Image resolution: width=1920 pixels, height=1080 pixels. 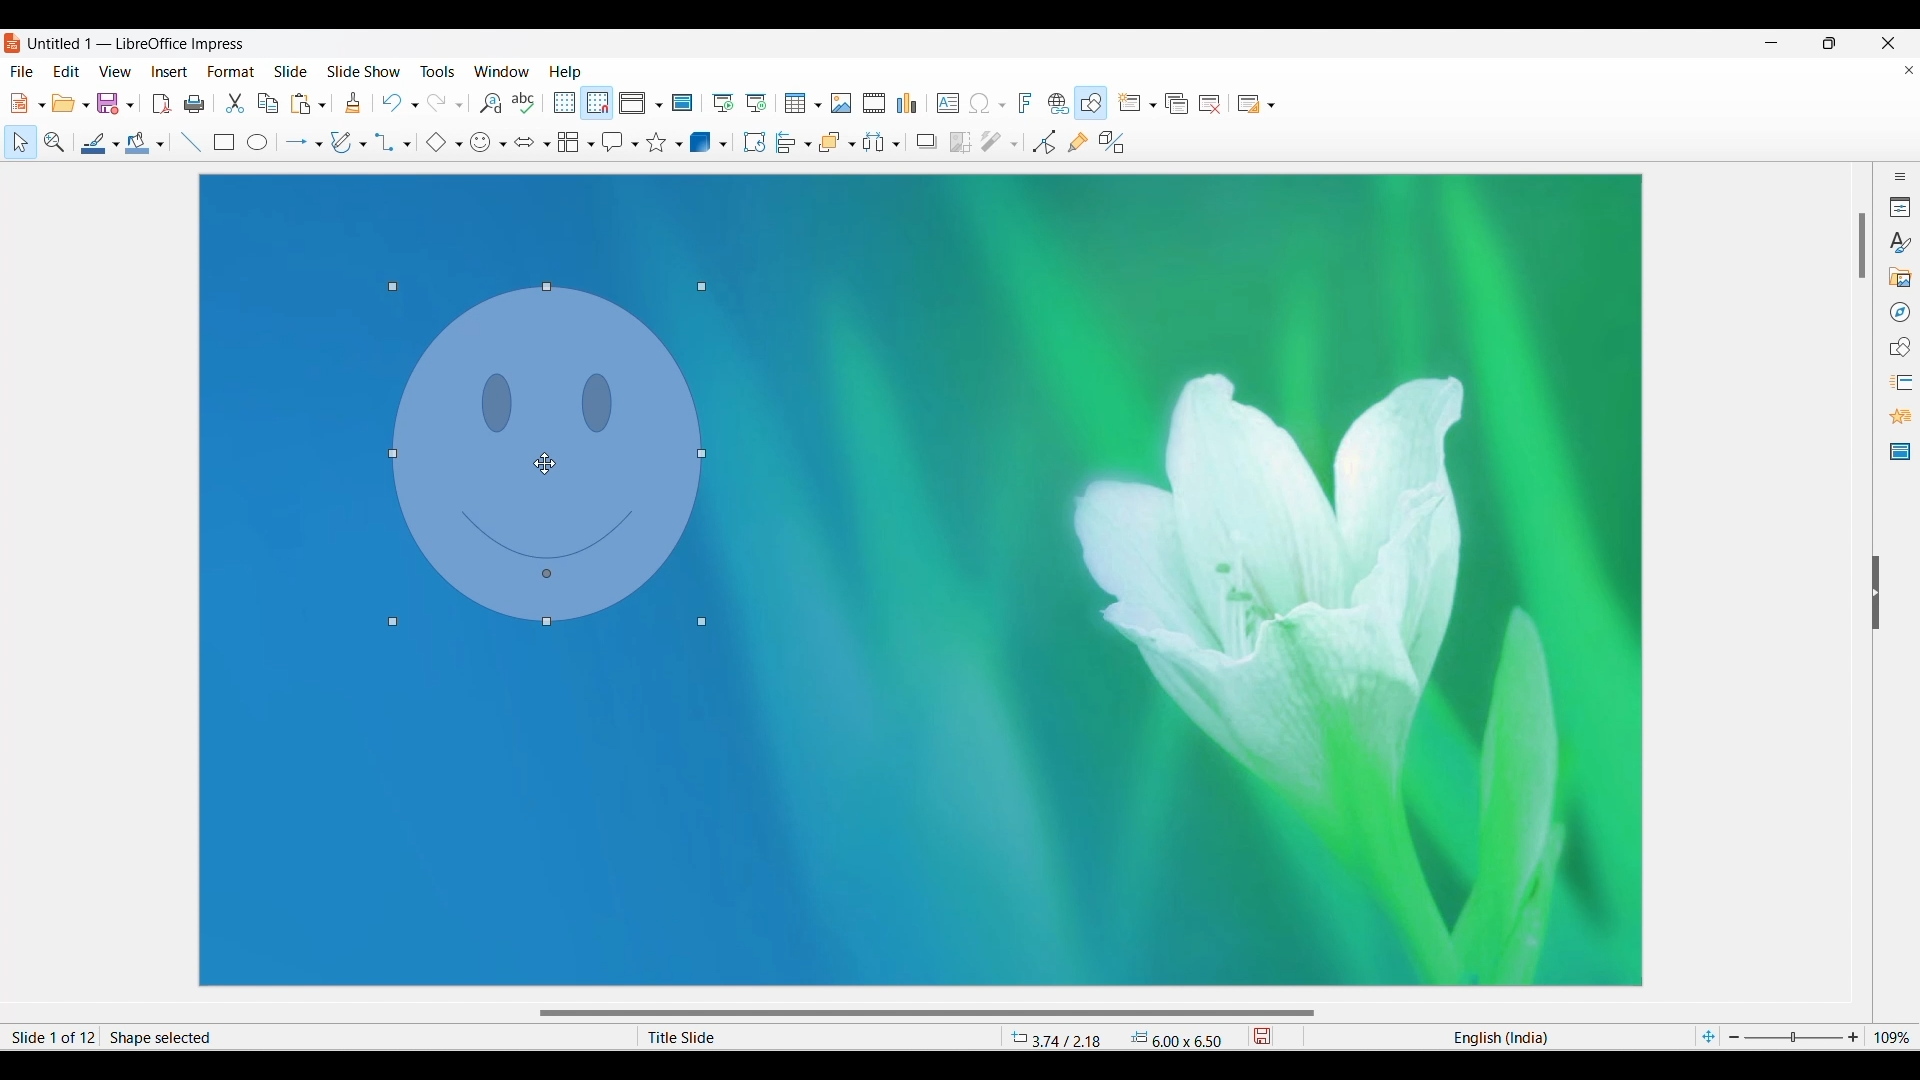 I want to click on save modifications to document, so click(x=1264, y=1036).